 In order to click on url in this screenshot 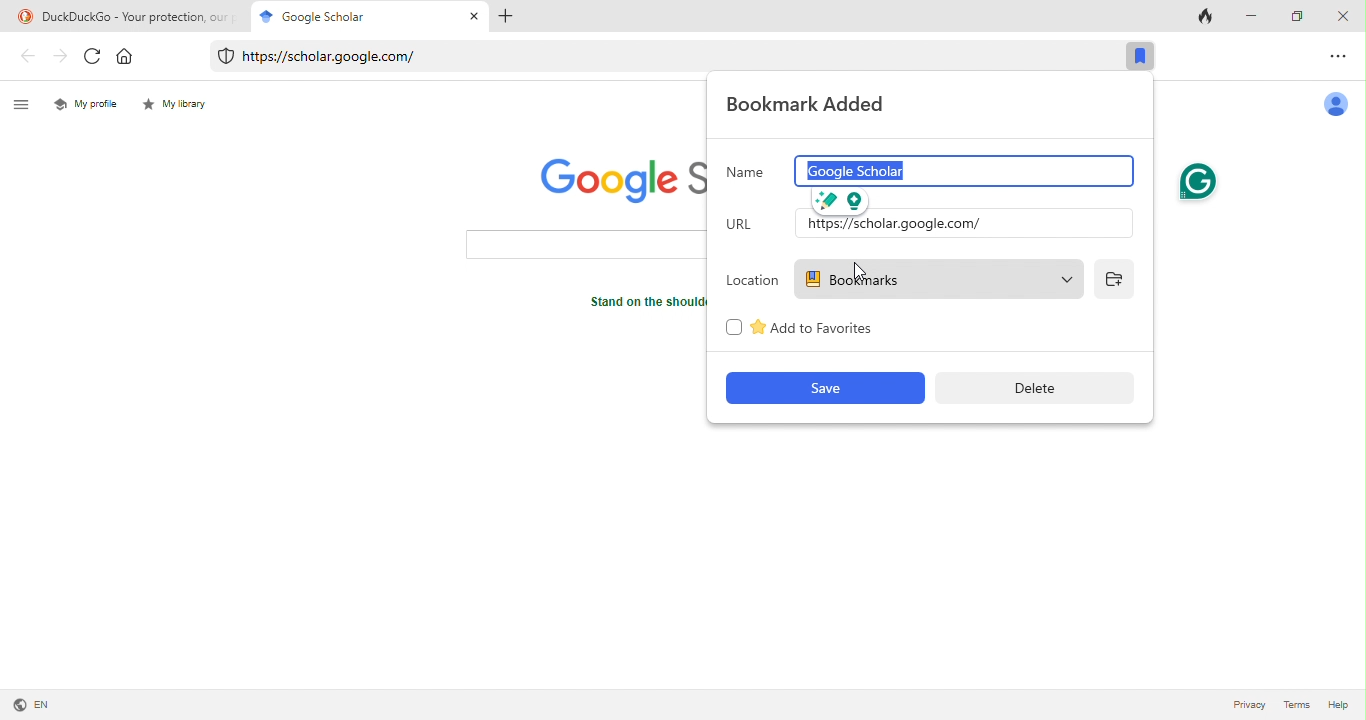, I will do `click(742, 227)`.